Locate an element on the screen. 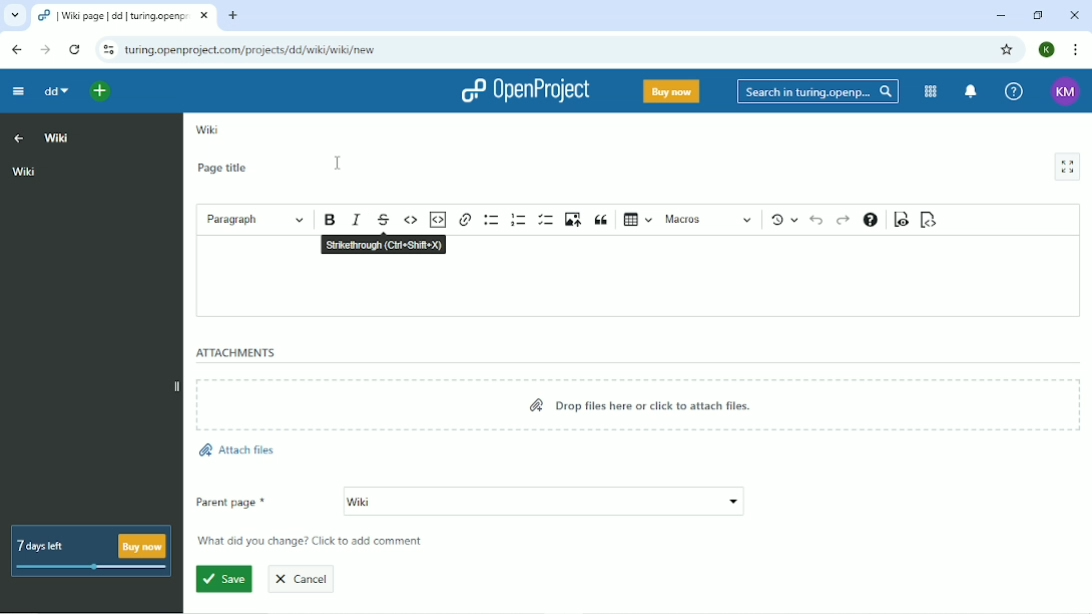 Image resolution: width=1092 pixels, height=614 pixels. Attachments is located at coordinates (235, 351).